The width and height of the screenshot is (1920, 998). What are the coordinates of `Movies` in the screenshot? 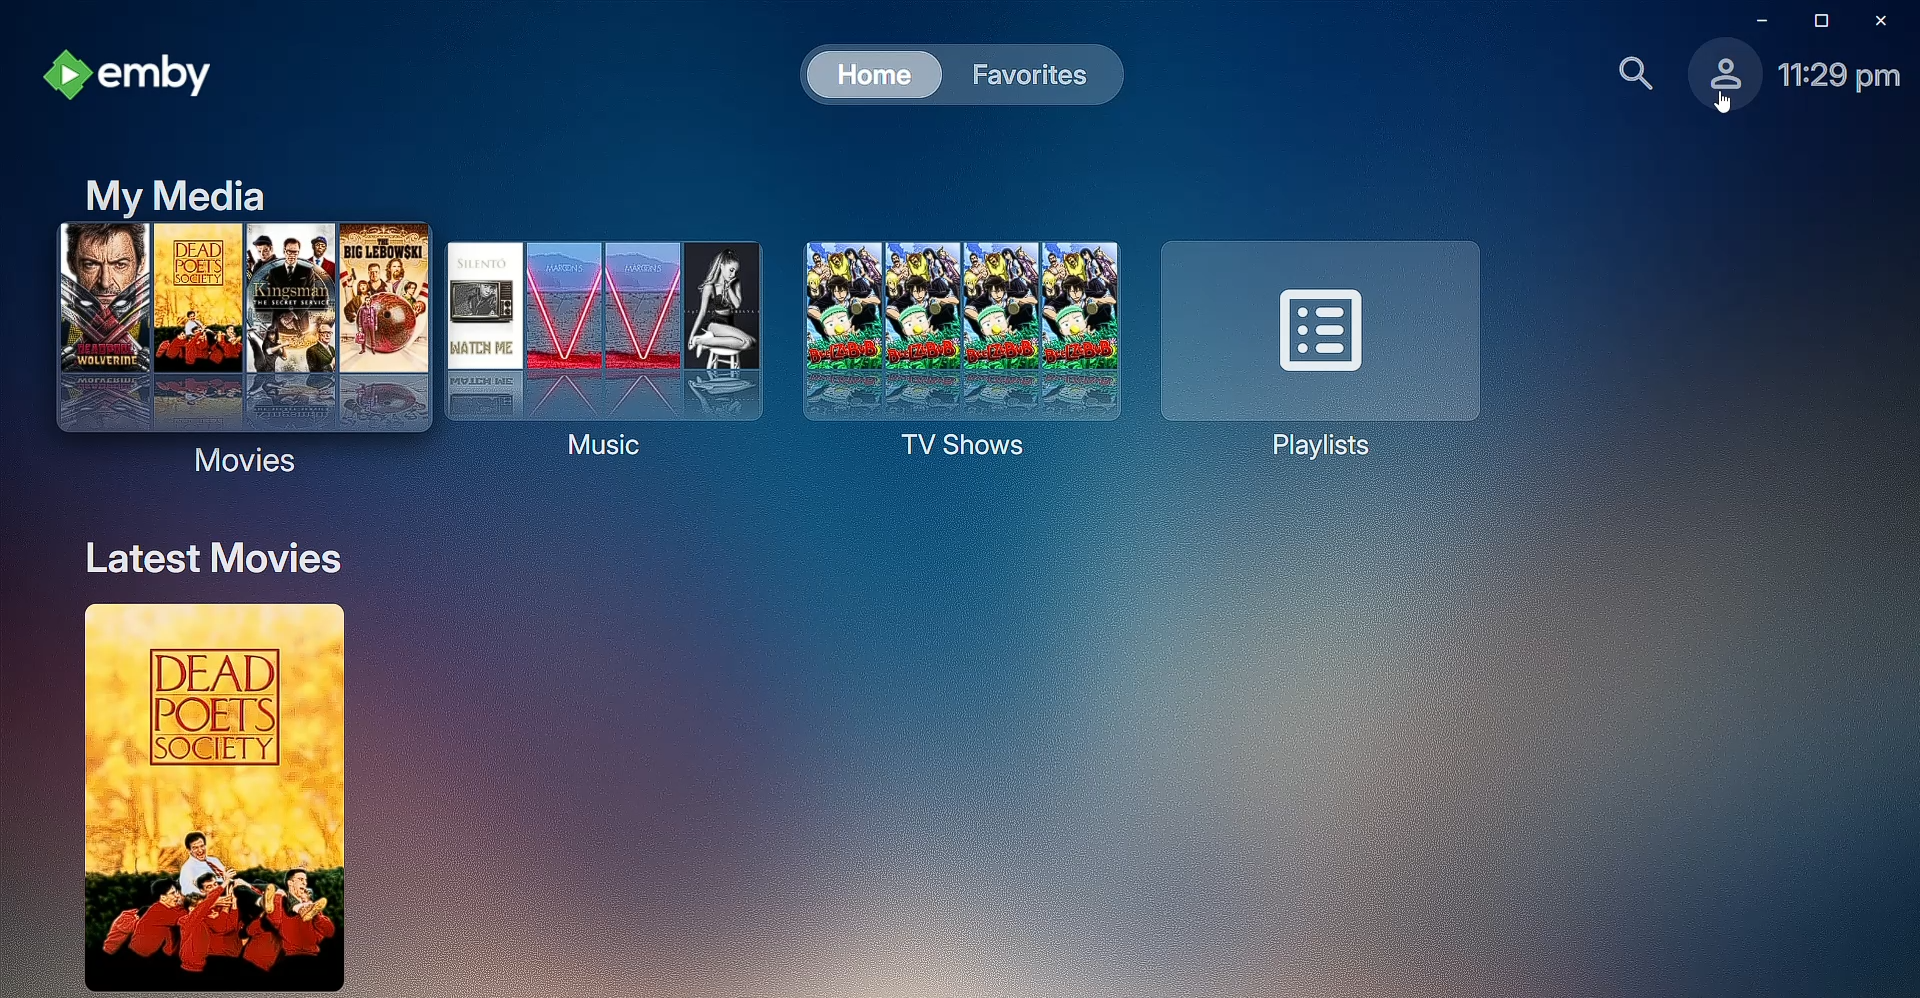 It's located at (234, 350).